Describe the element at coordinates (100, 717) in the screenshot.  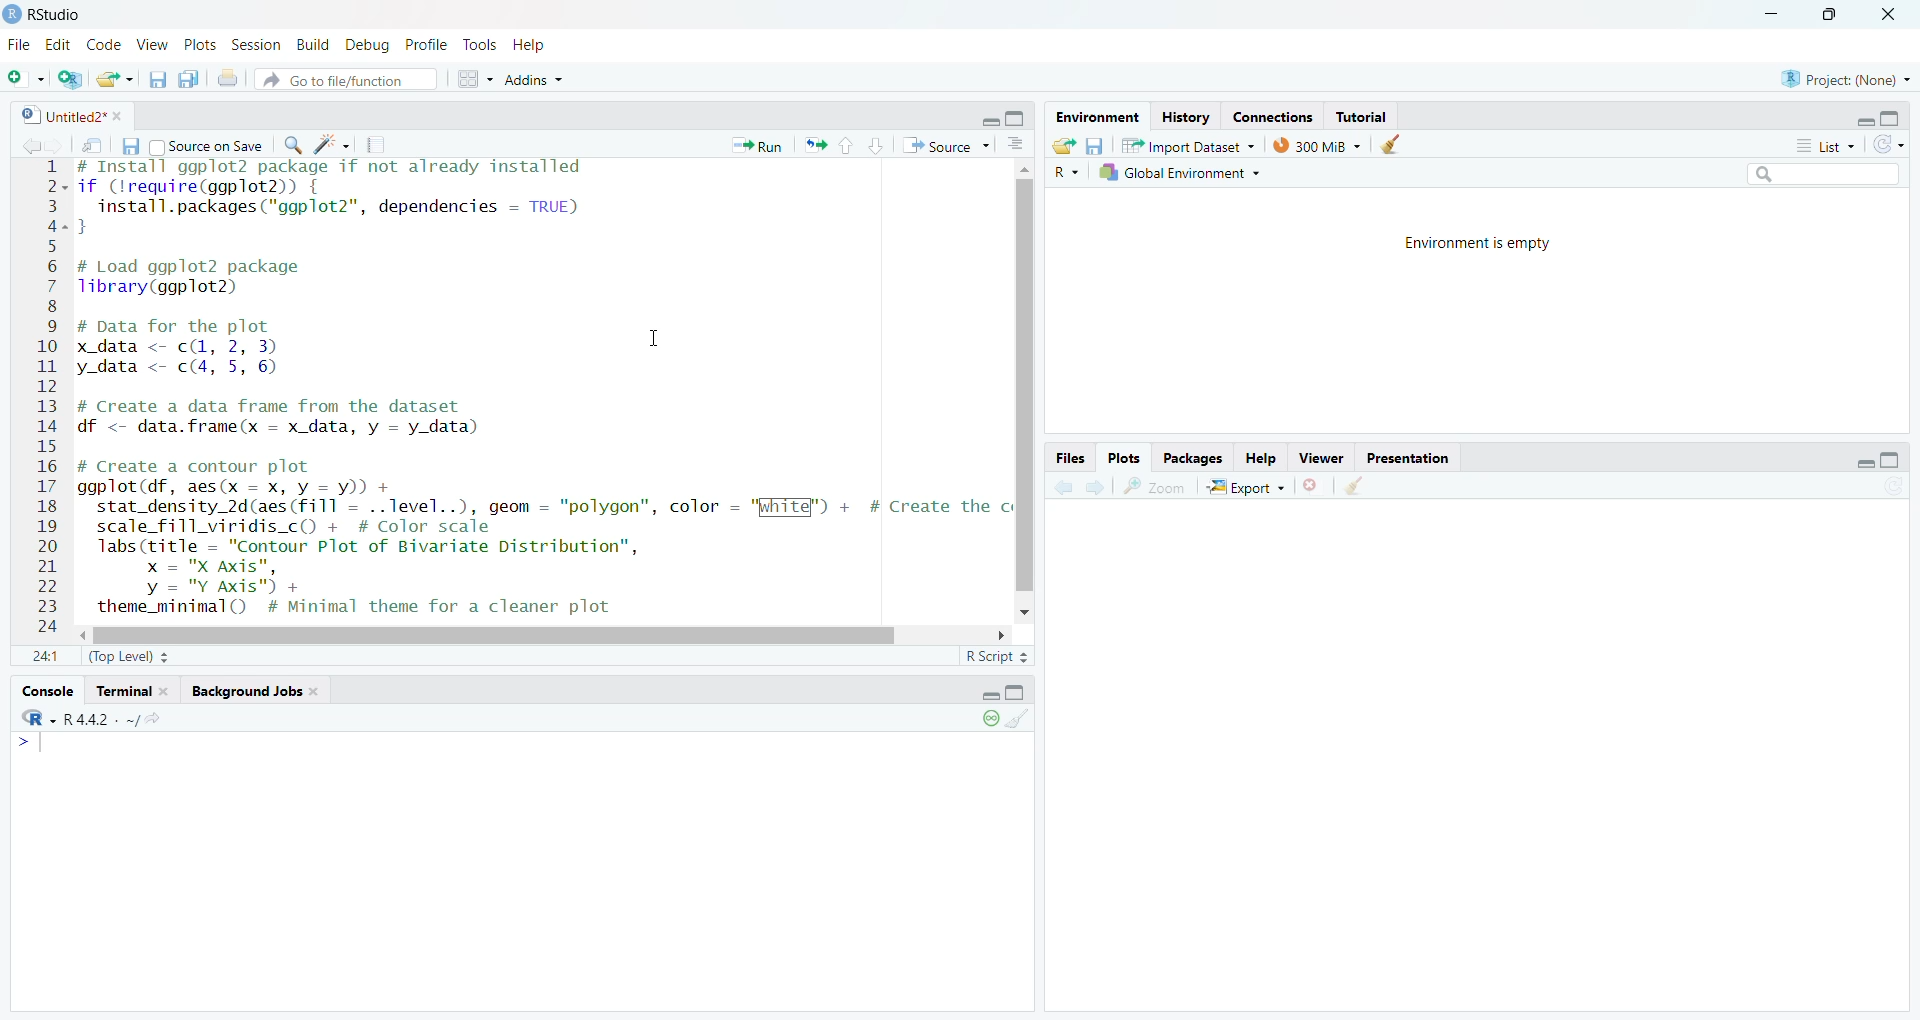
I see `r 4.4.2` at that location.